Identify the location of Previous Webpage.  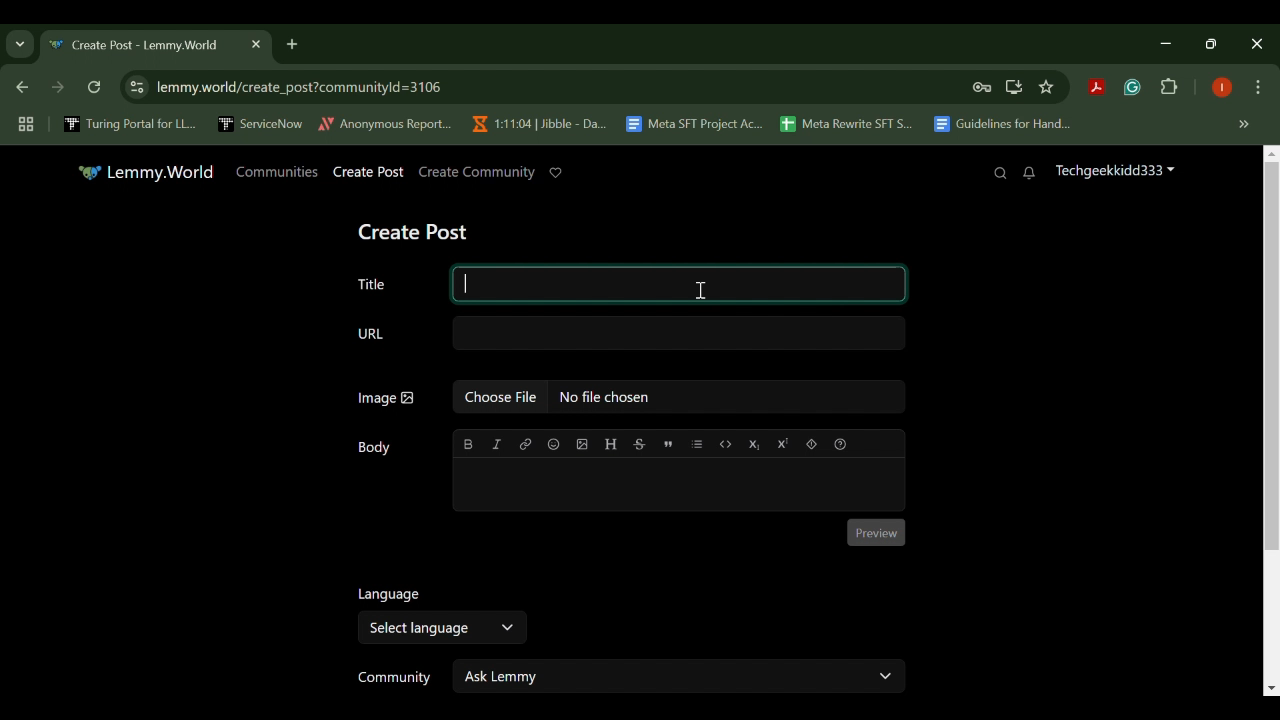
(19, 89).